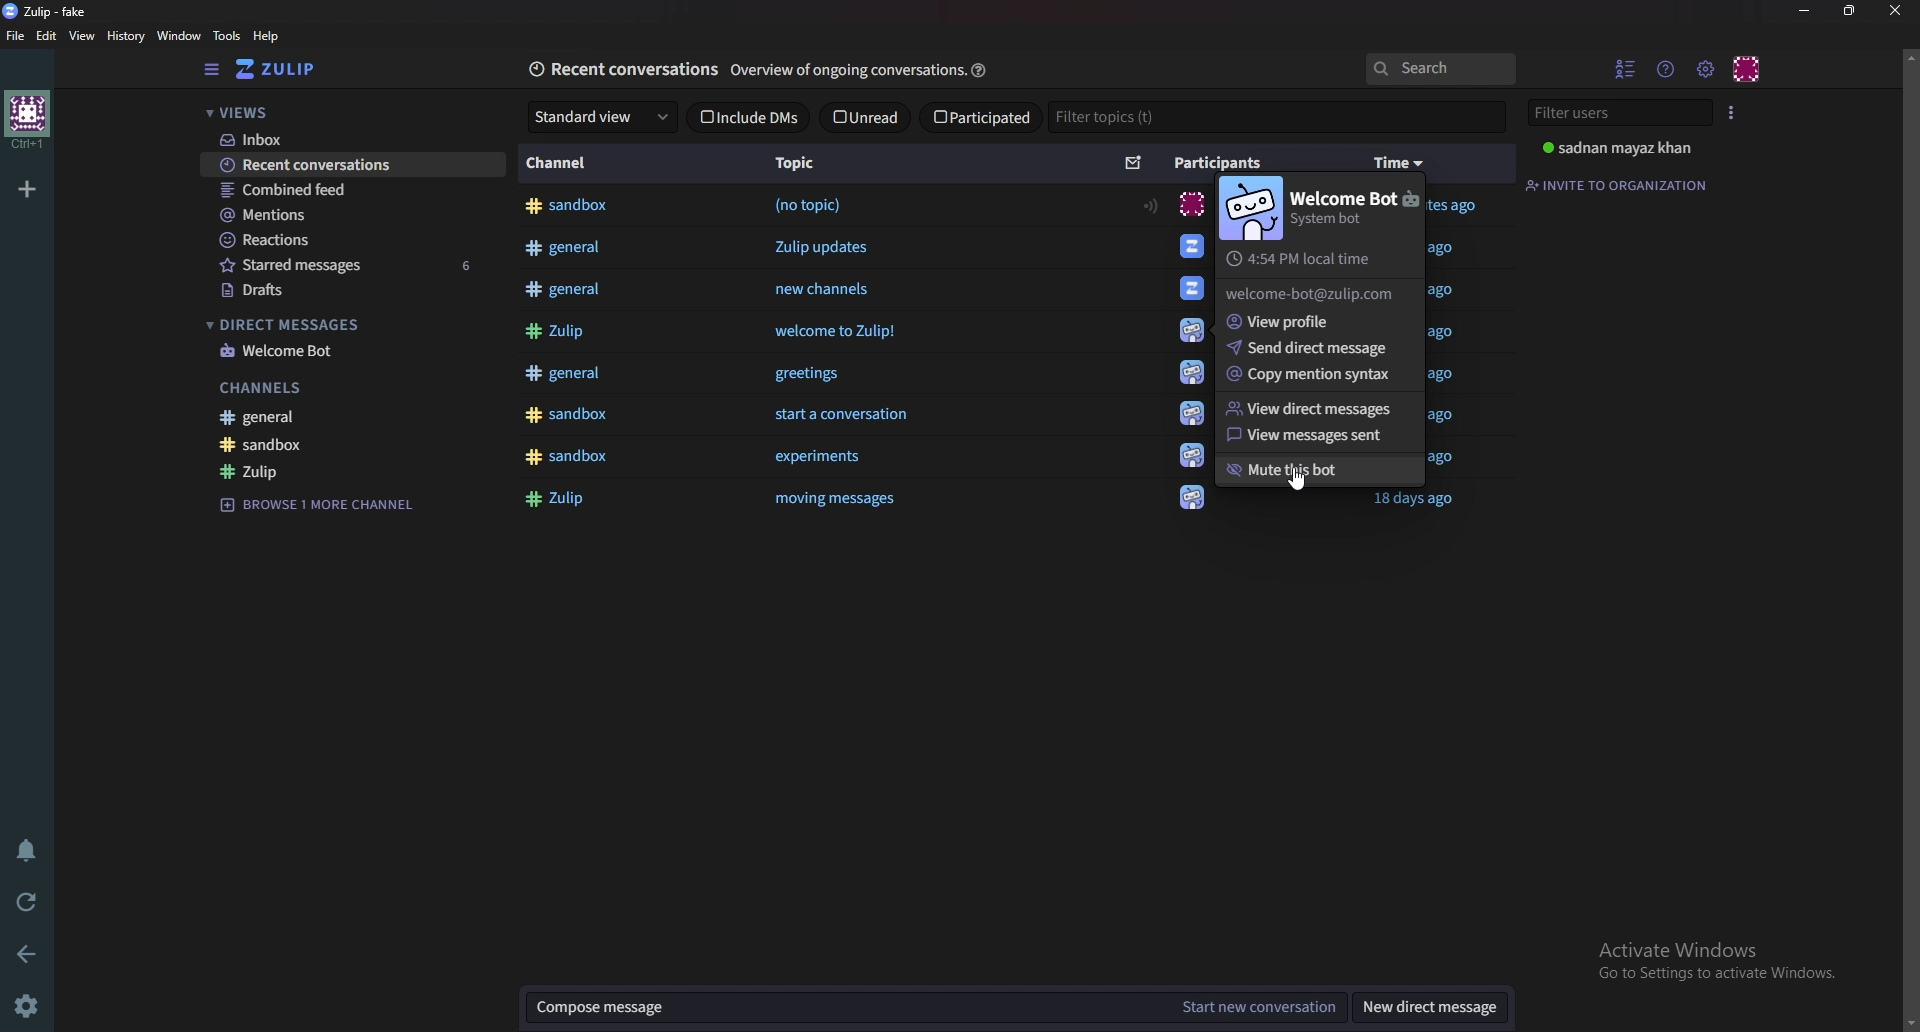 Image resolution: width=1920 pixels, height=1032 pixels. What do you see at coordinates (566, 372) in the screenshot?
I see `#general` at bounding box center [566, 372].